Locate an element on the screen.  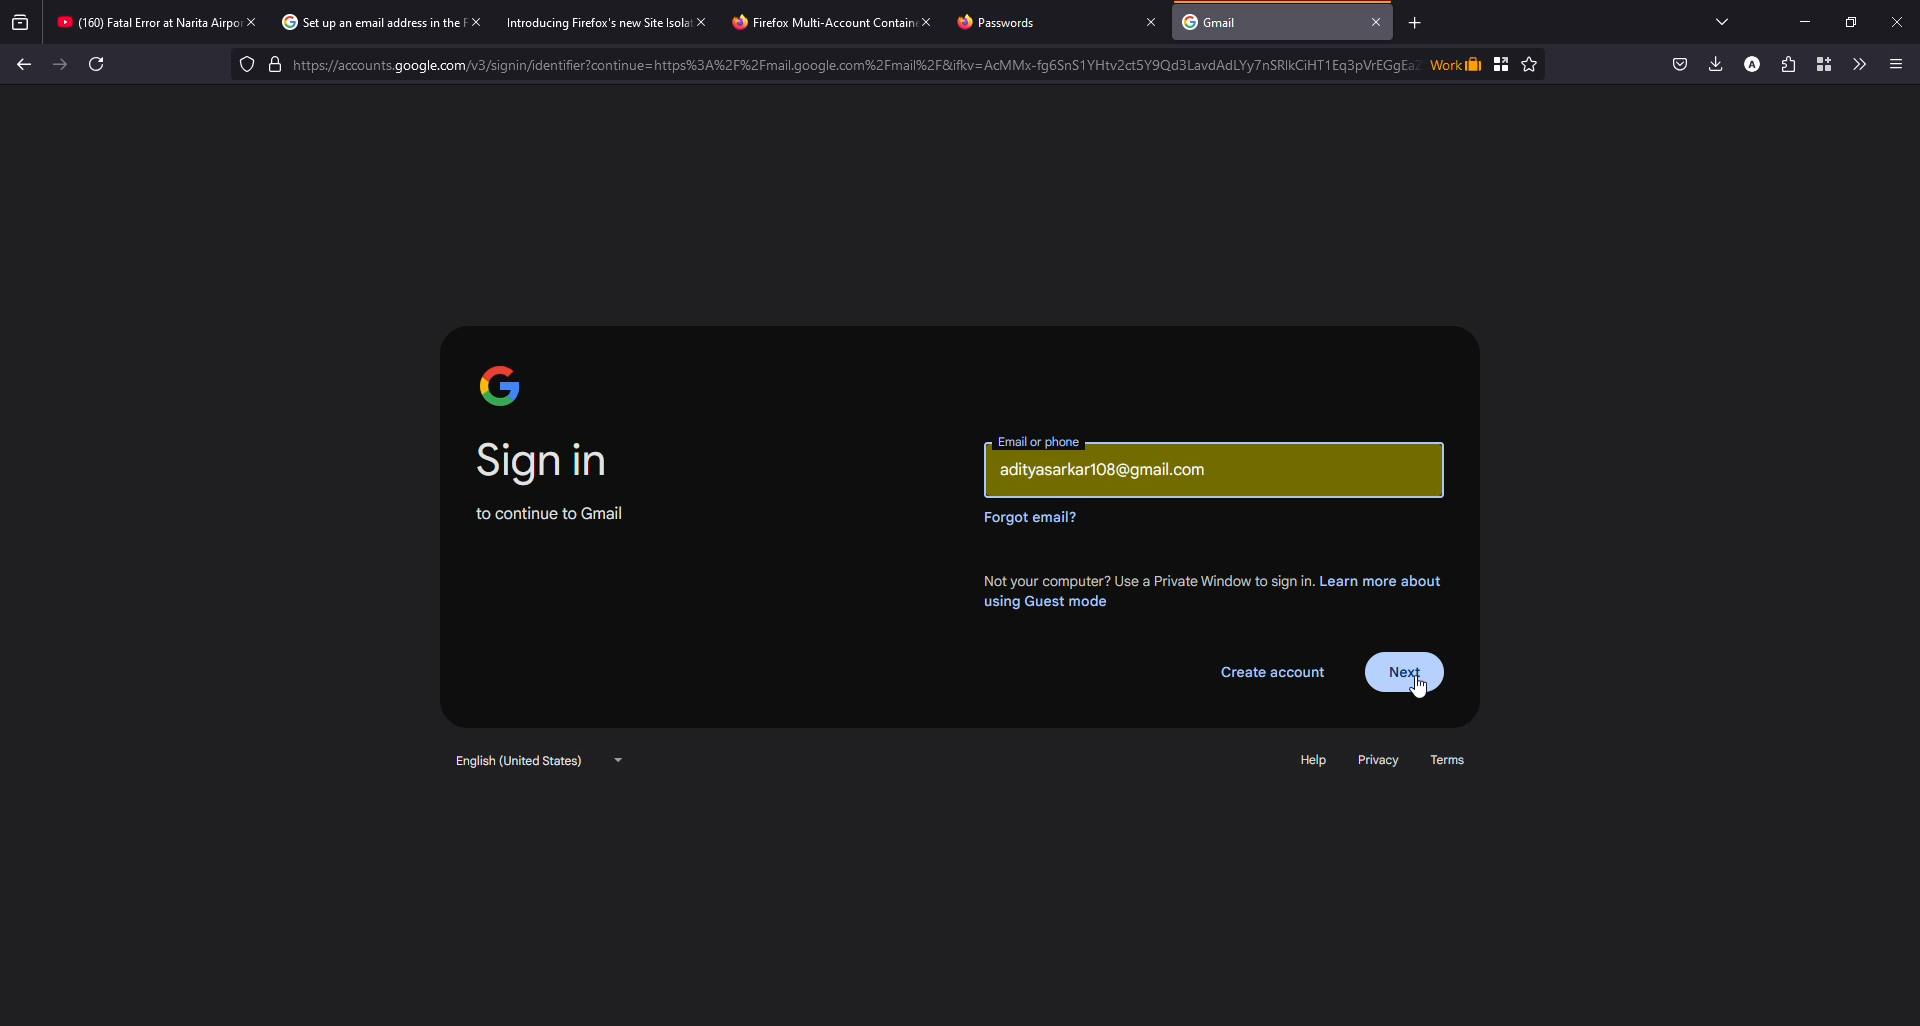
Set up an email address in is located at coordinates (356, 22).